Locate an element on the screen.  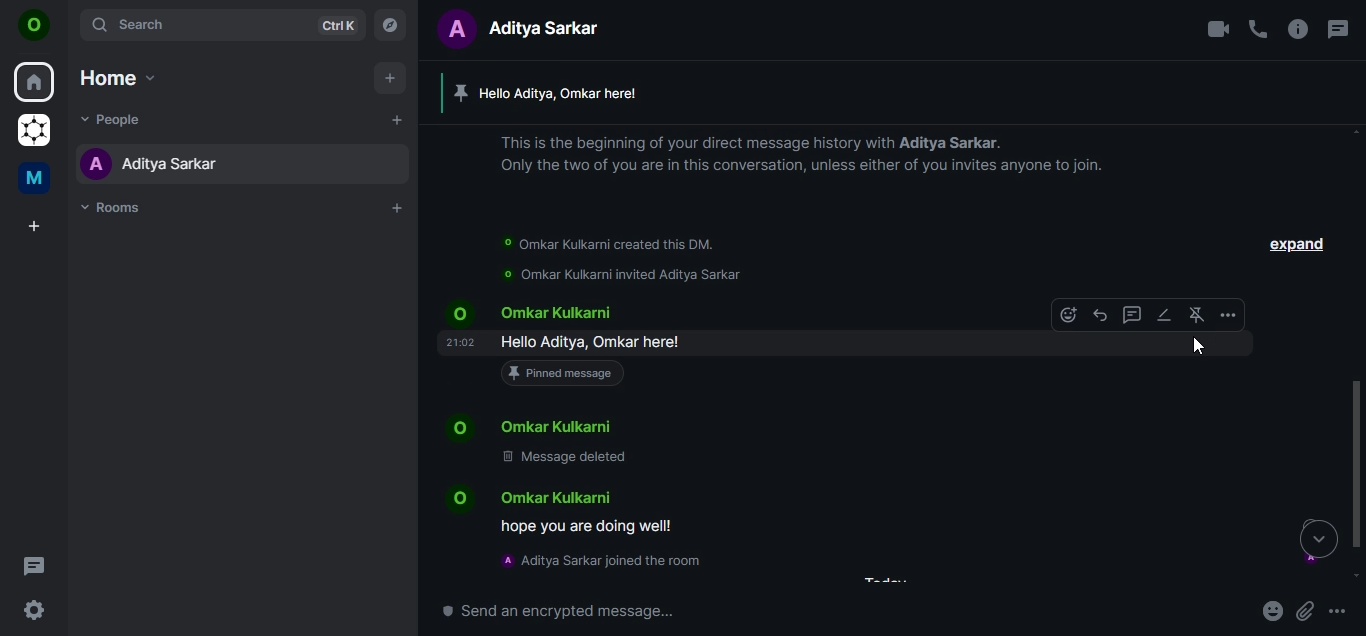
reply in thread is located at coordinates (1131, 317).